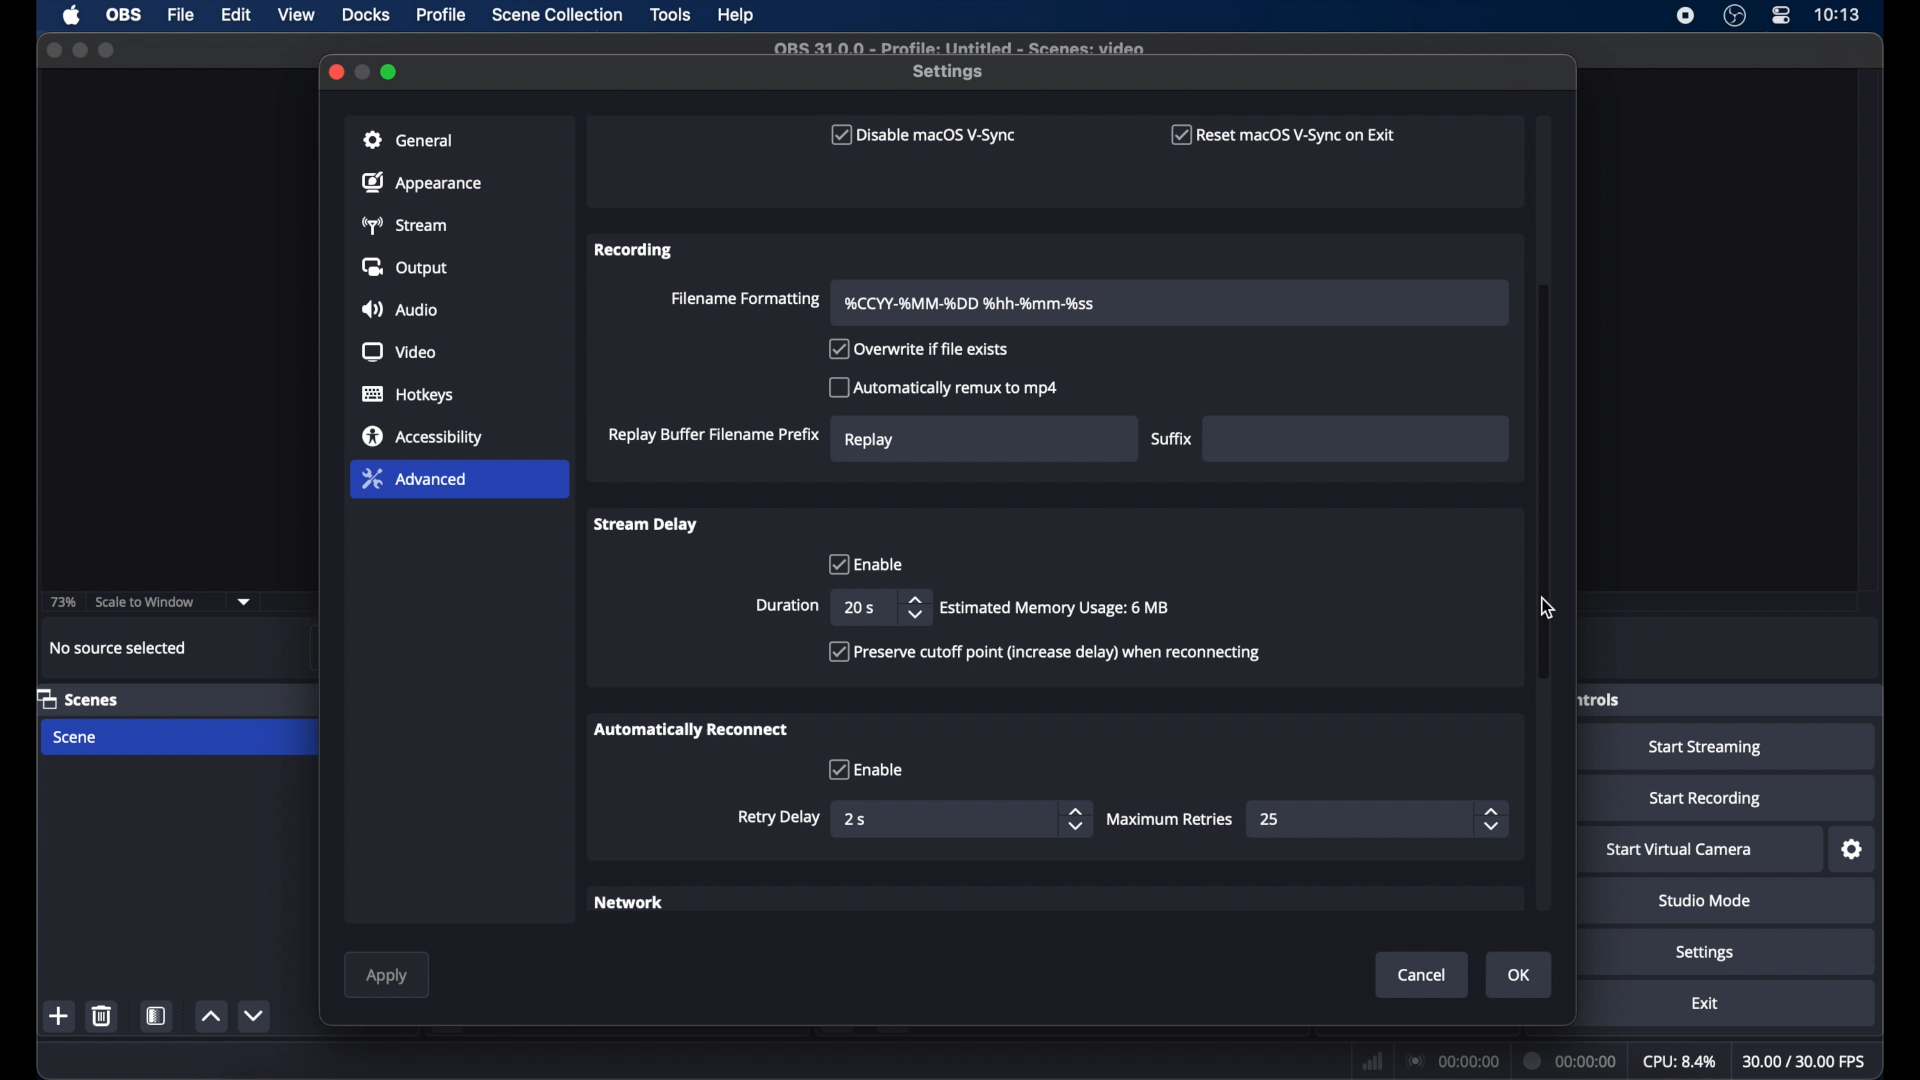  I want to click on overwrite if file exists , so click(920, 350).